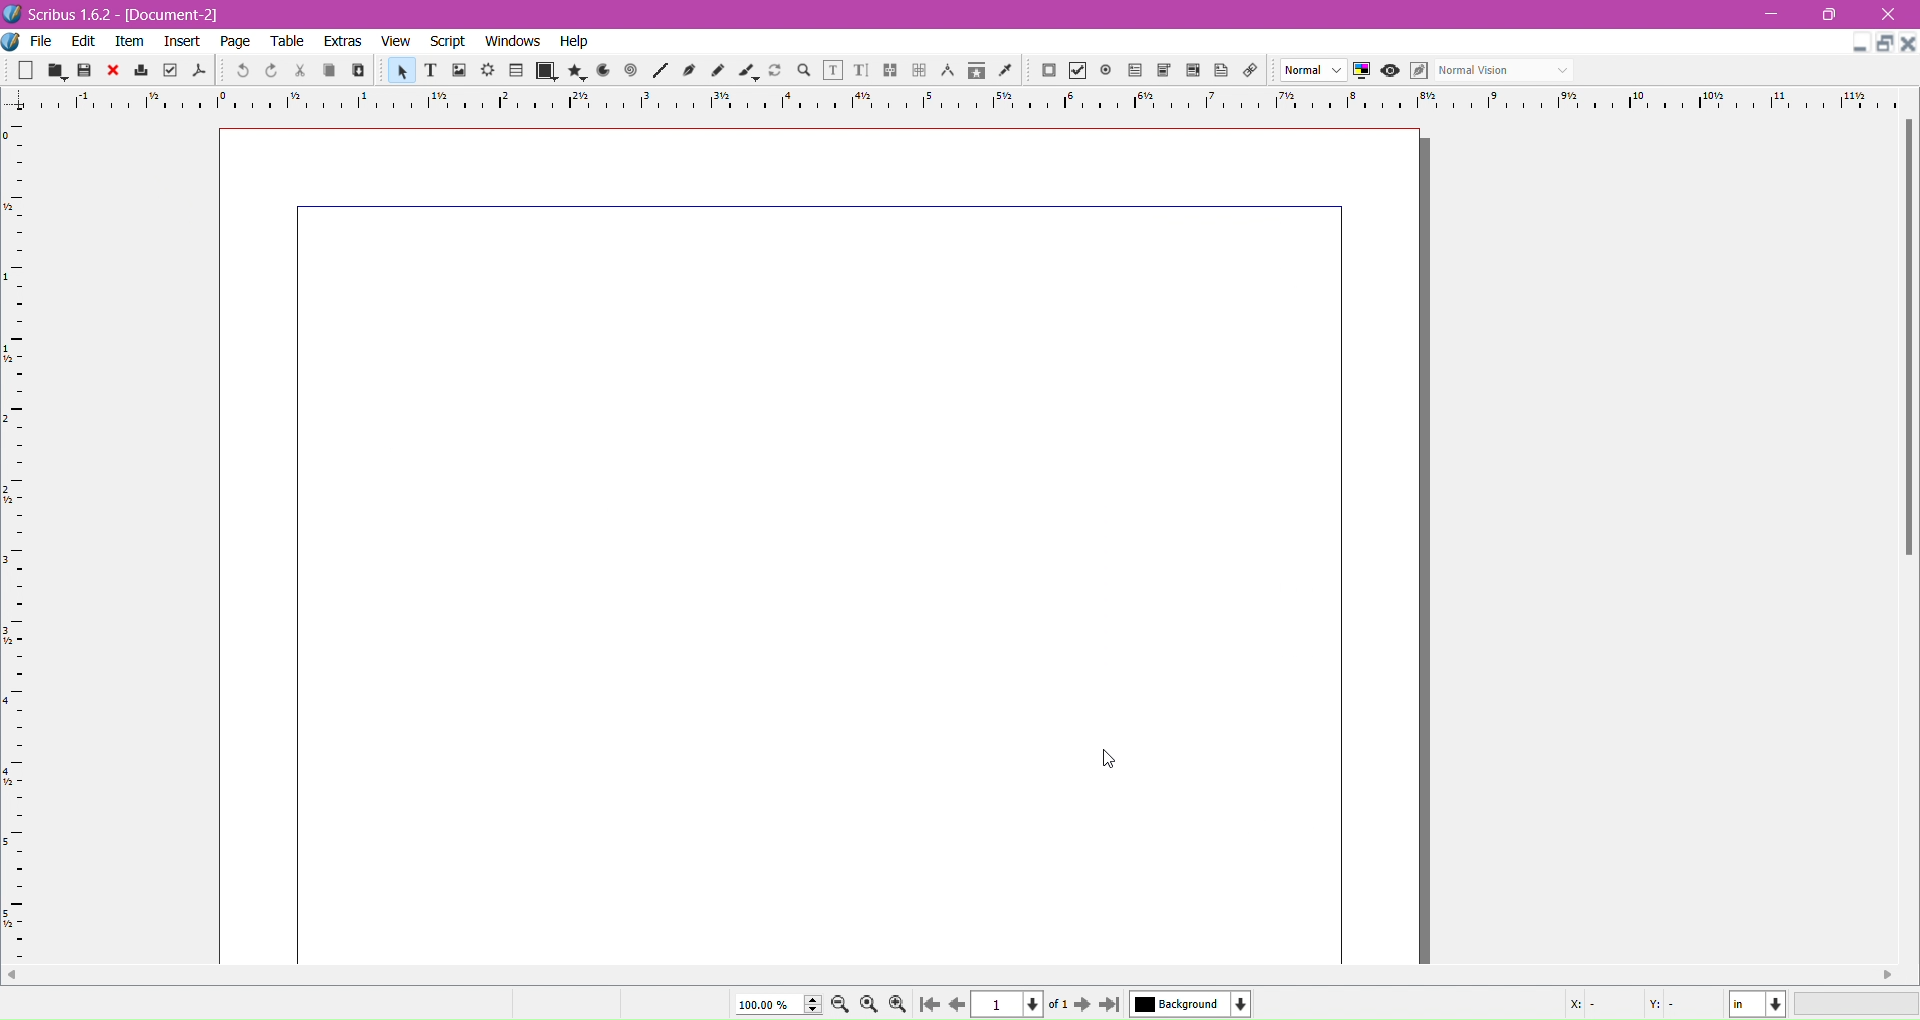  What do you see at coordinates (236, 41) in the screenshot?
I see `Page` at bounding box center [236, 41].